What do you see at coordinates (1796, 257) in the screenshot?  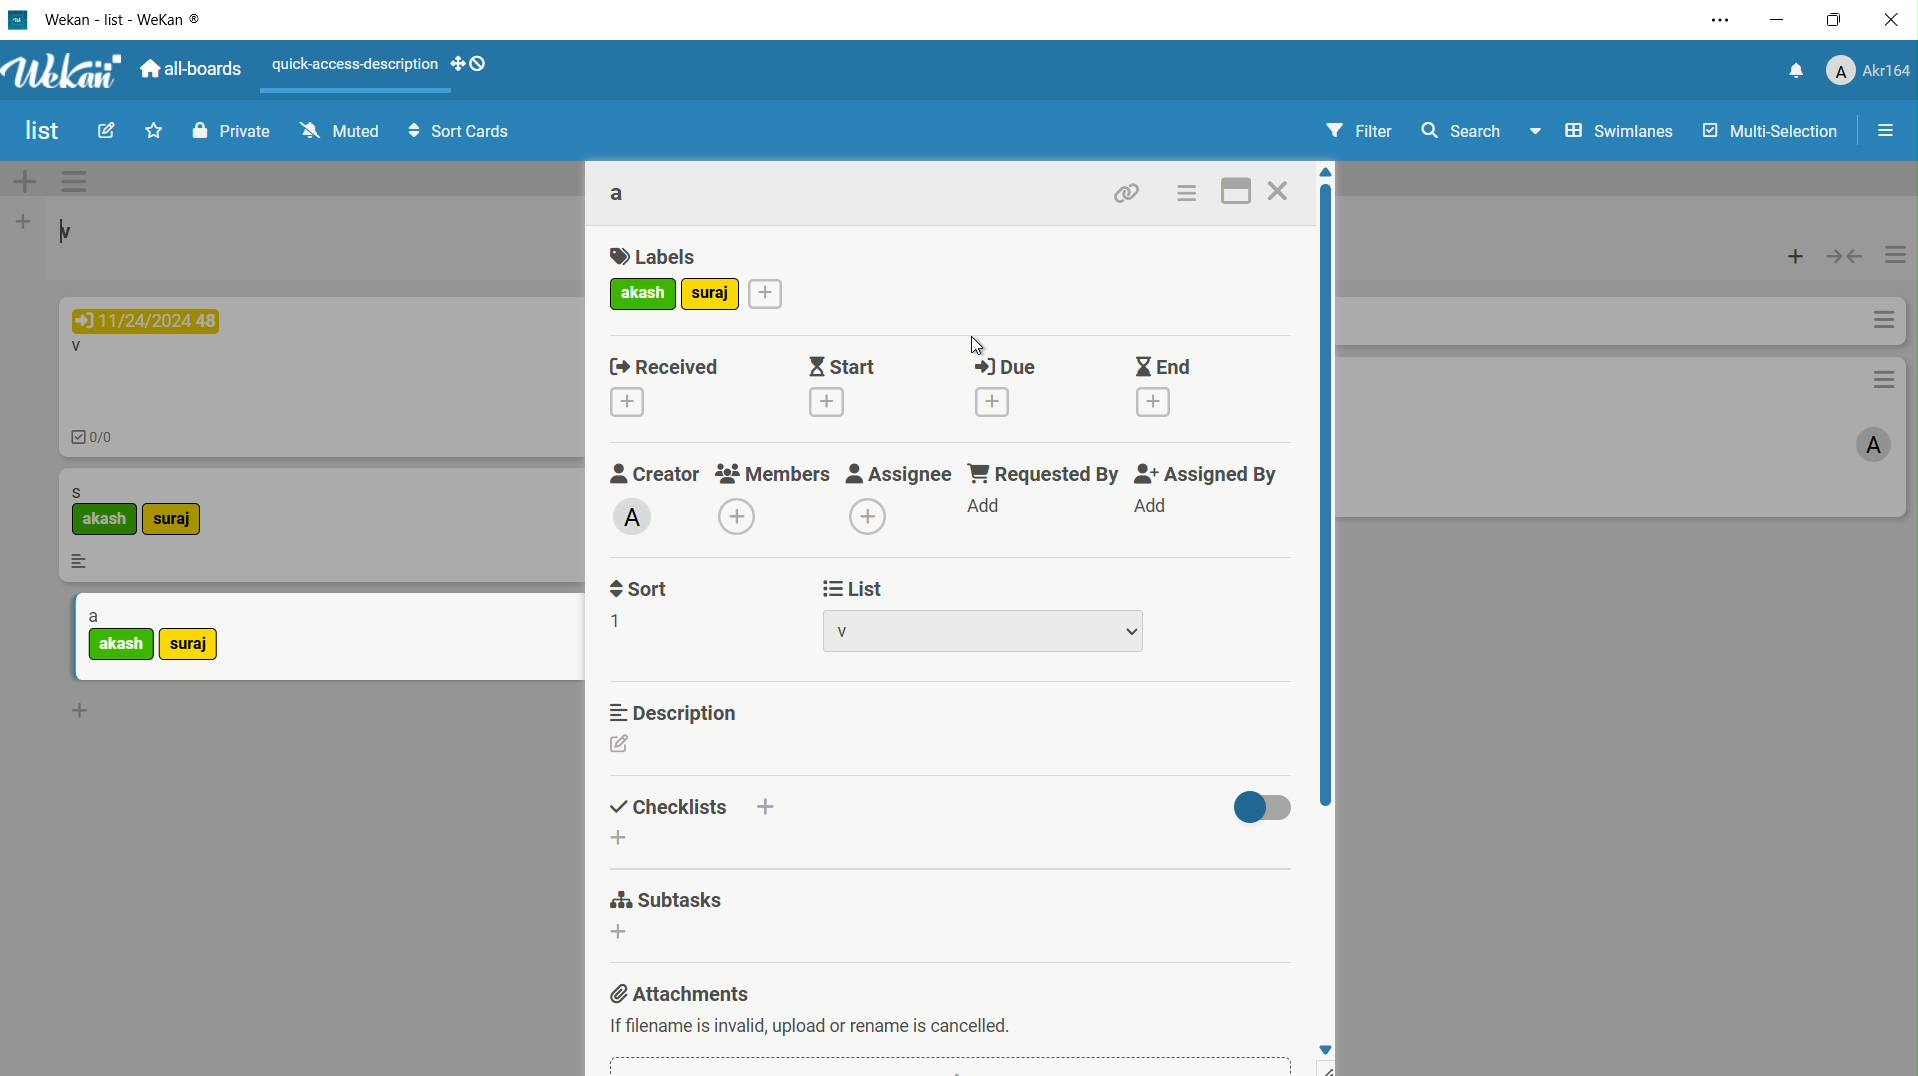 I see `add` at bounding box center [1796, 257].